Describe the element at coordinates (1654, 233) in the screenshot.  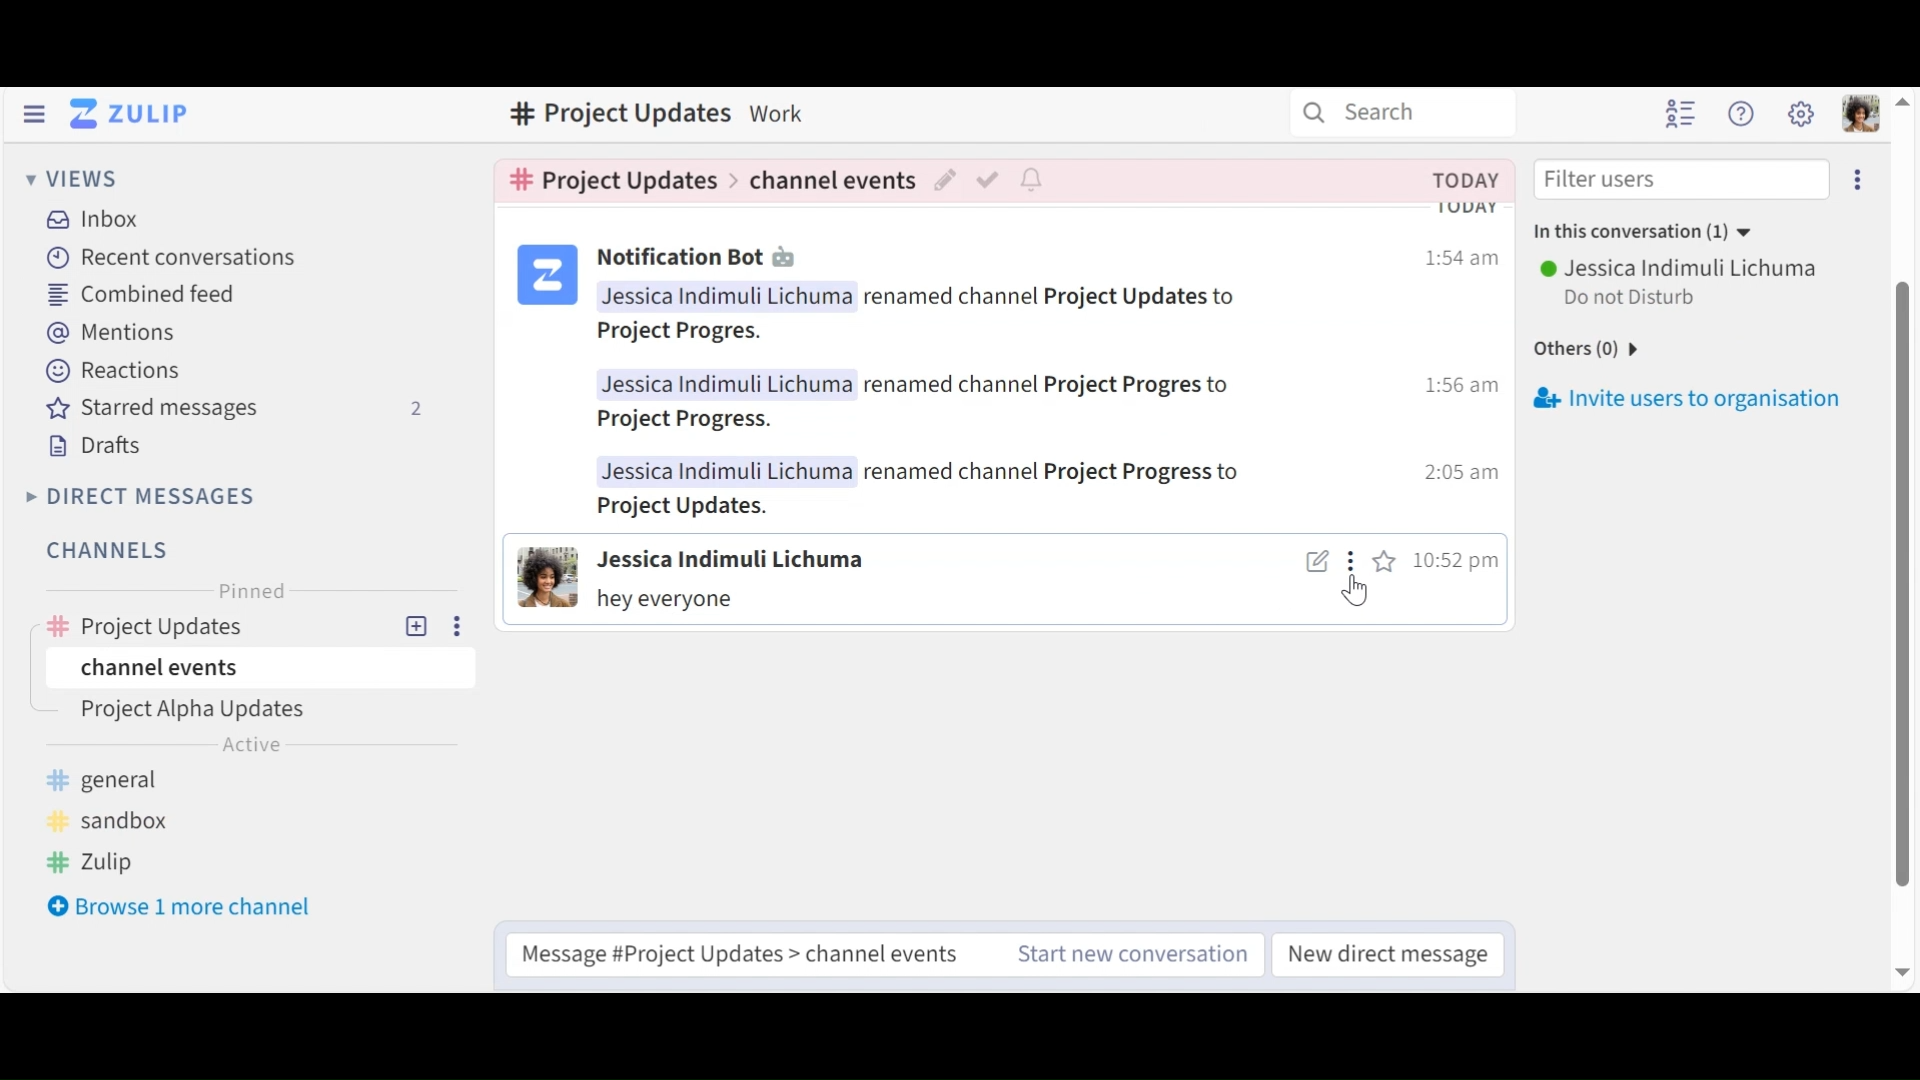
I see `In this conversation` at that location.